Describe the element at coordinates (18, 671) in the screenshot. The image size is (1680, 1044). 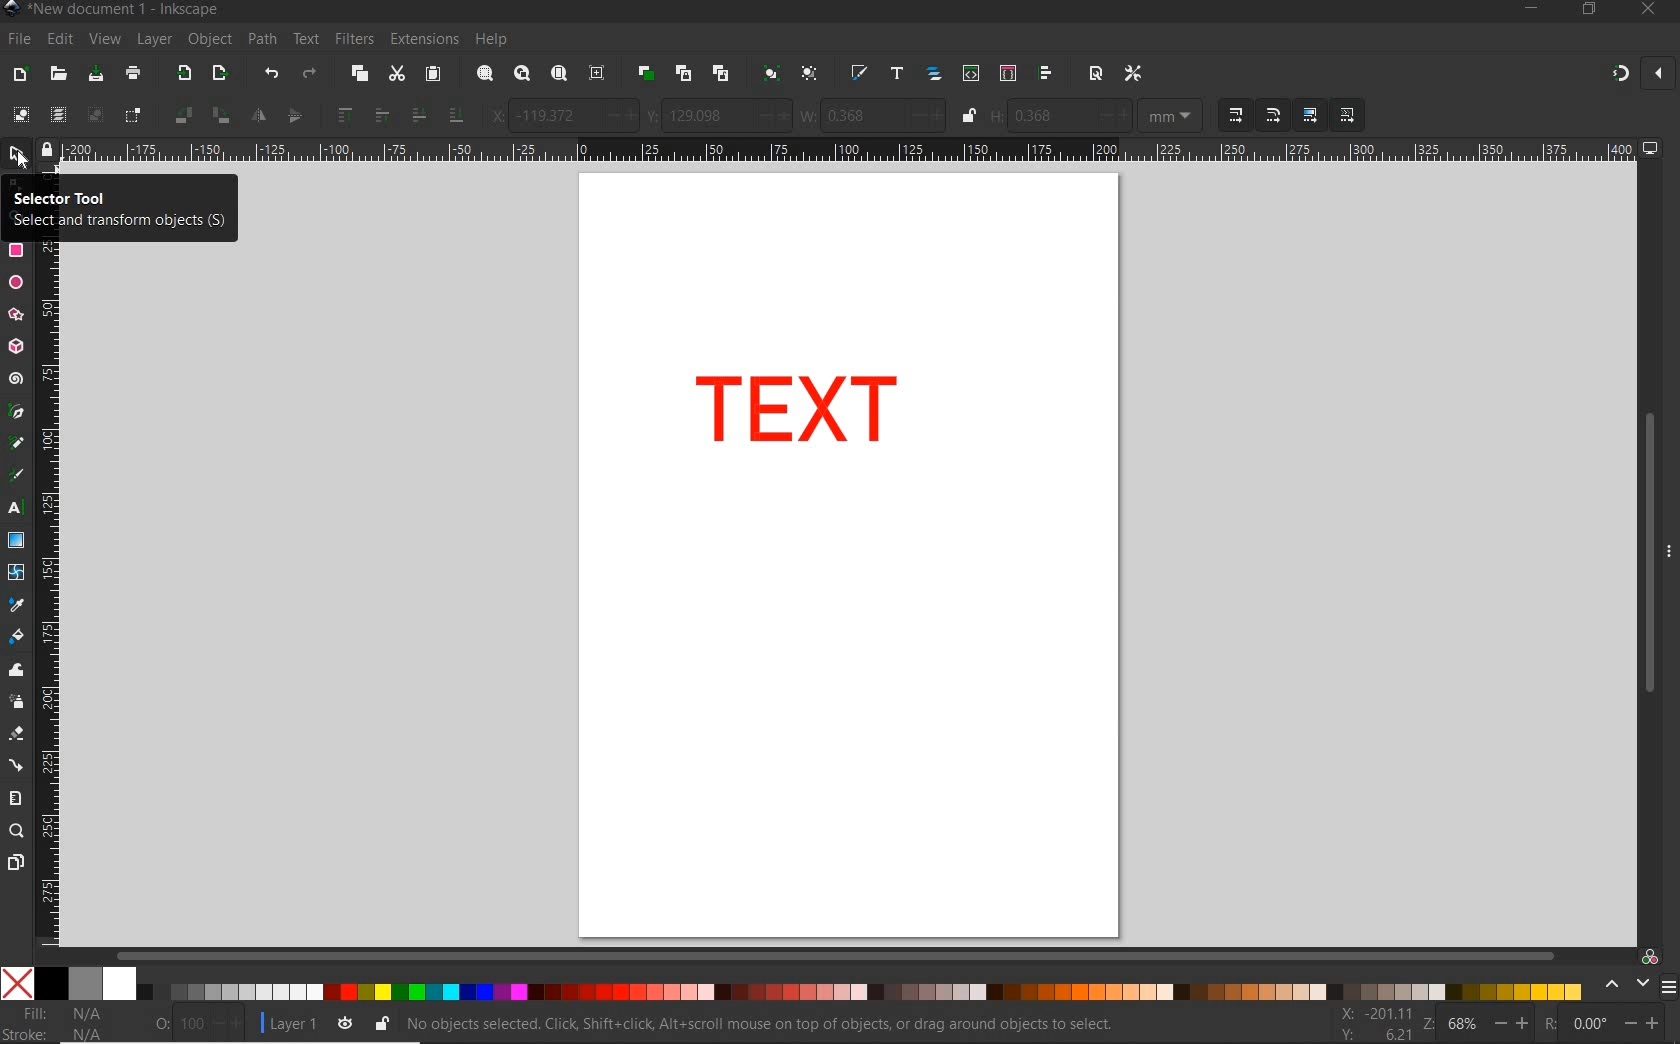
I see `TWEAK TOOL` at that location.